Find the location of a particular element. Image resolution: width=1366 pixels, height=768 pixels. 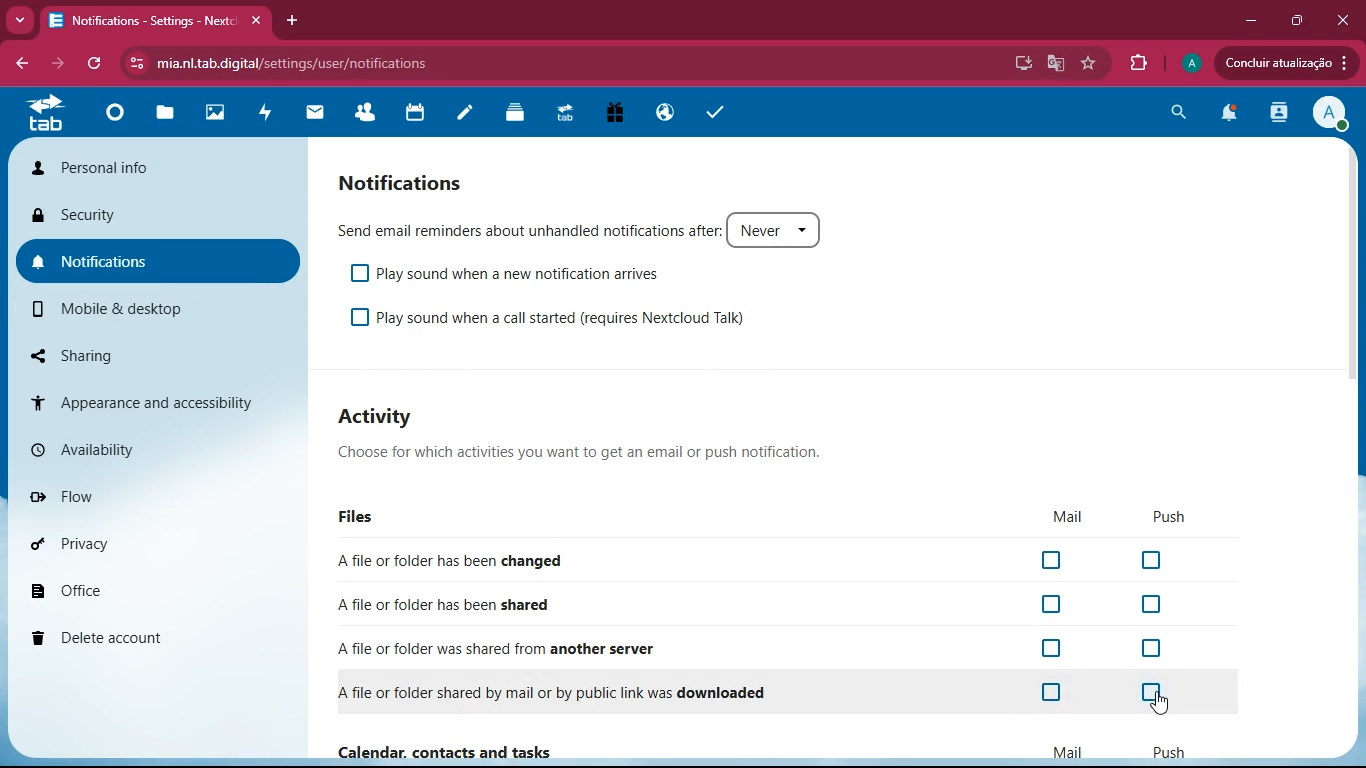

appearance and accessibility is located at coordinates (132, 398).